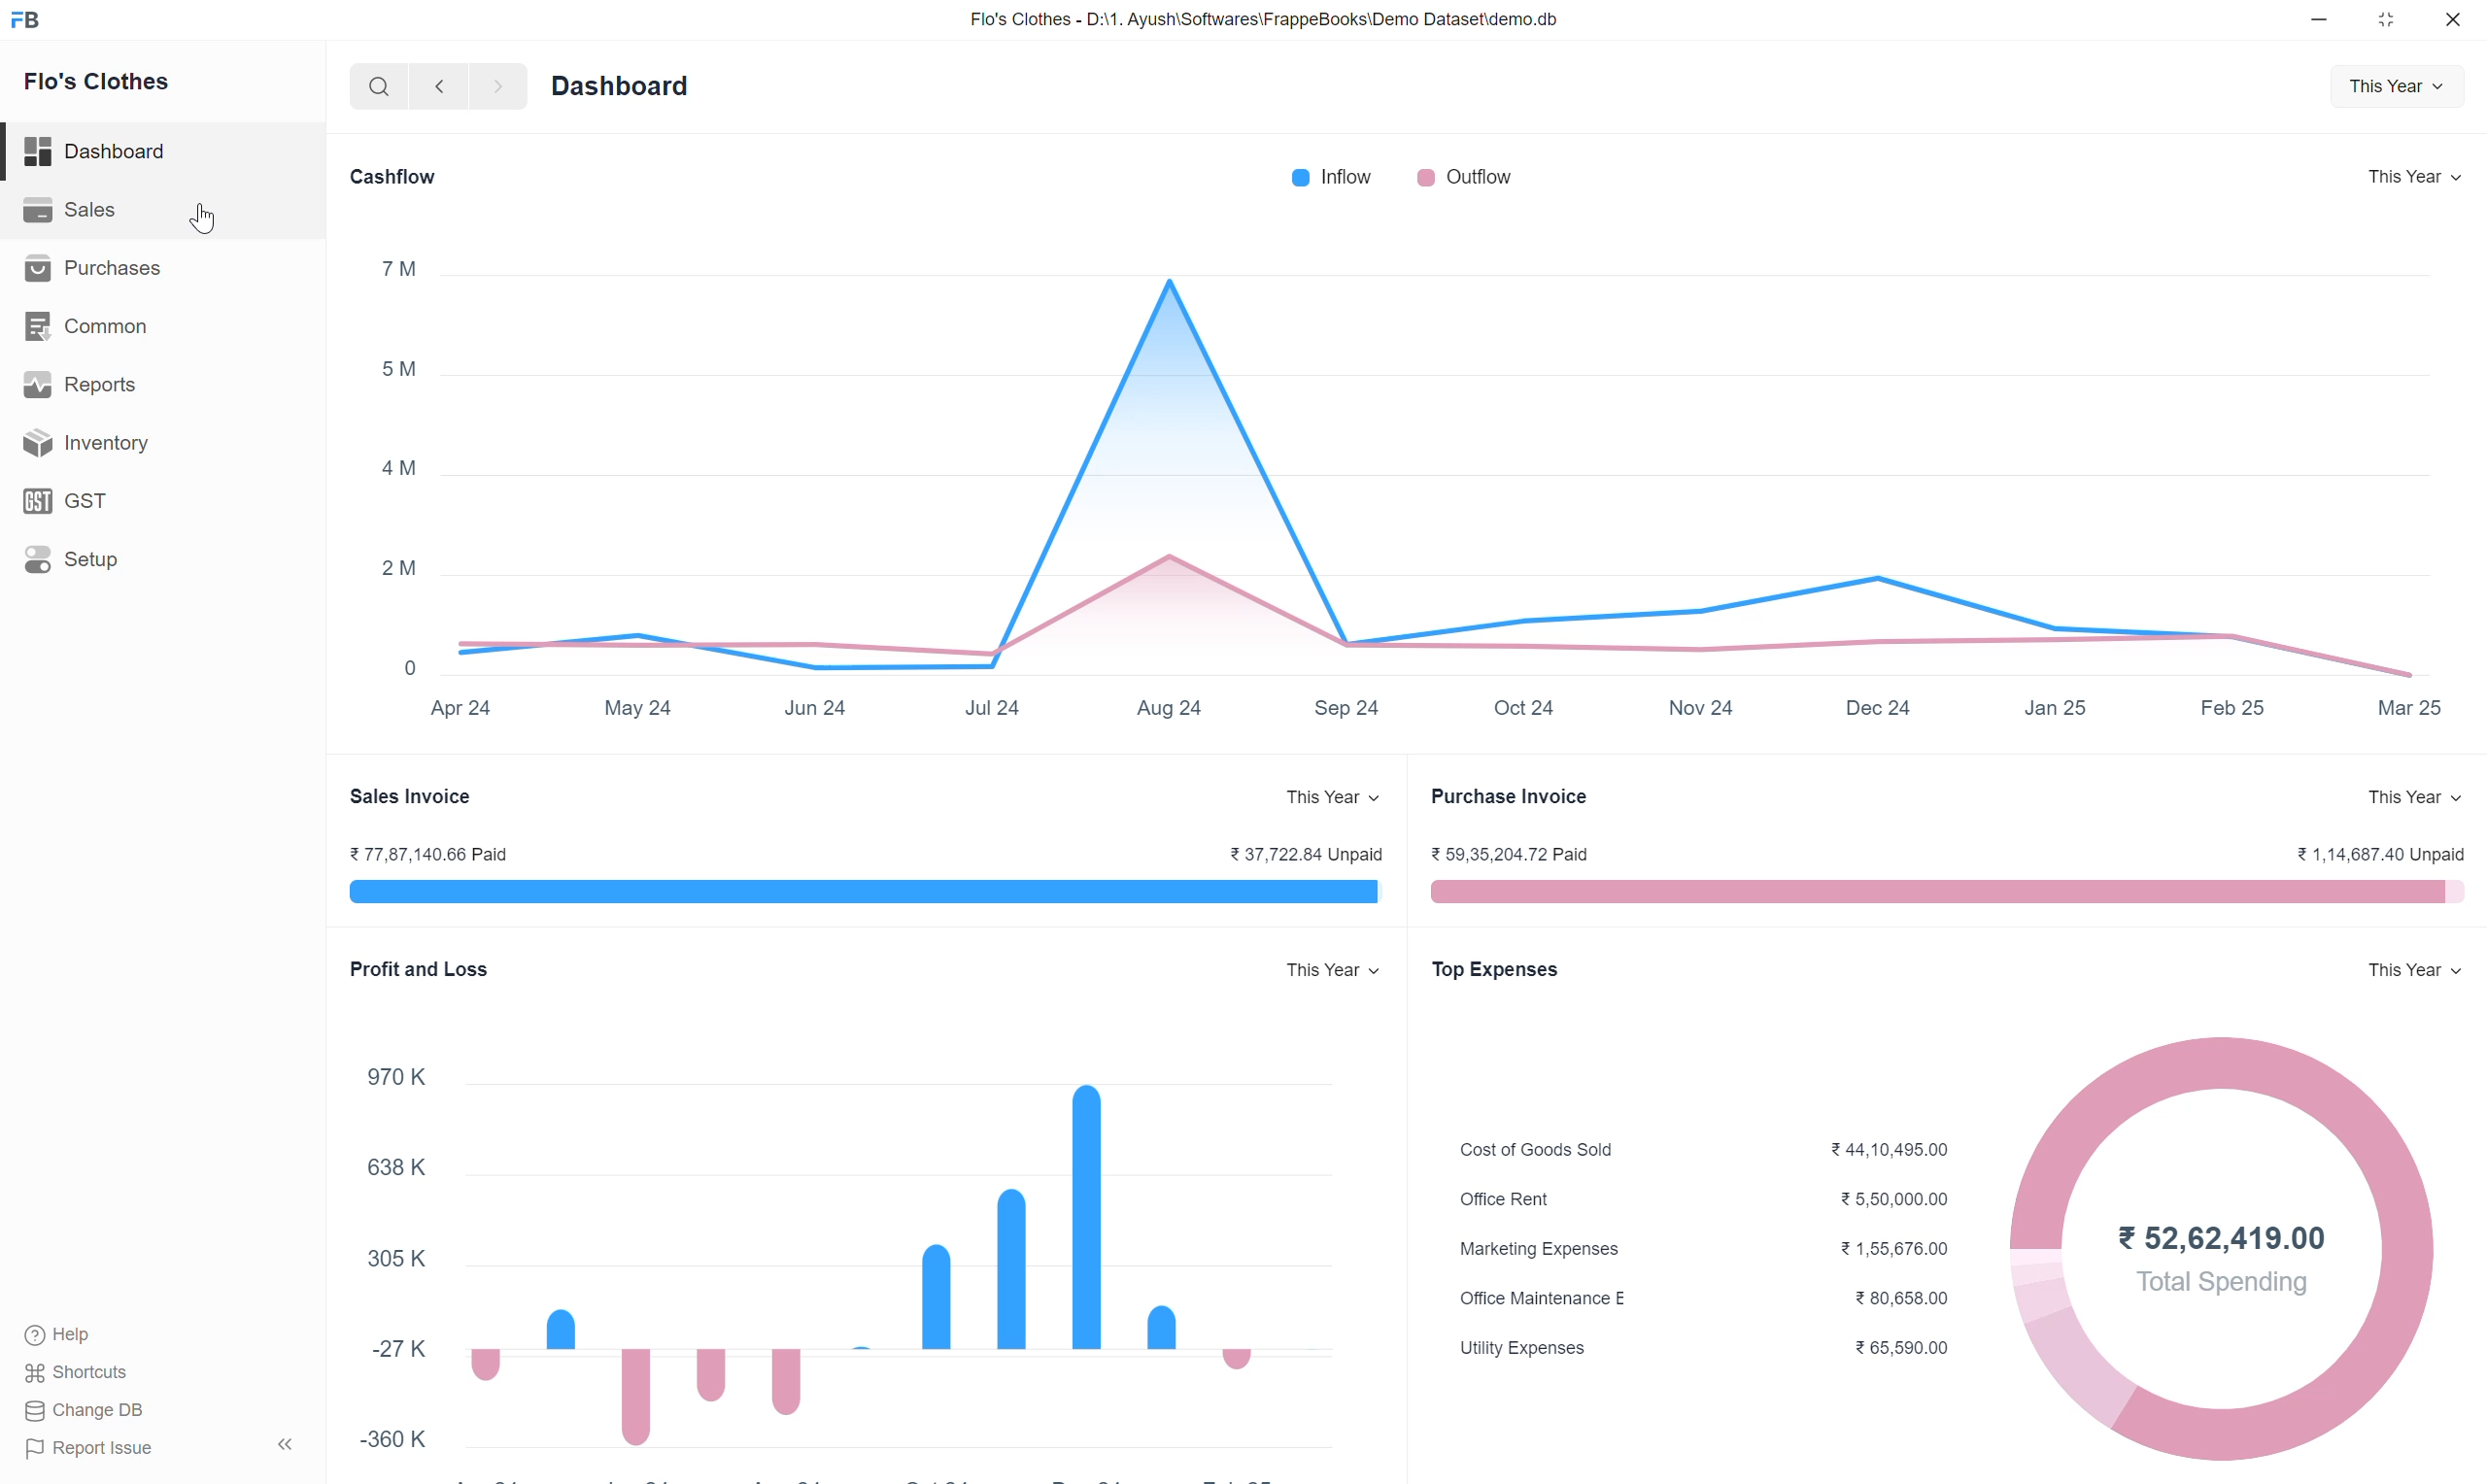 This screenshot has height=1484, width=2487. What do you see at coordinates (1884, 1146) in the screenshot?
I see `244,10,495.00` at bounding box center [1884, 1146].